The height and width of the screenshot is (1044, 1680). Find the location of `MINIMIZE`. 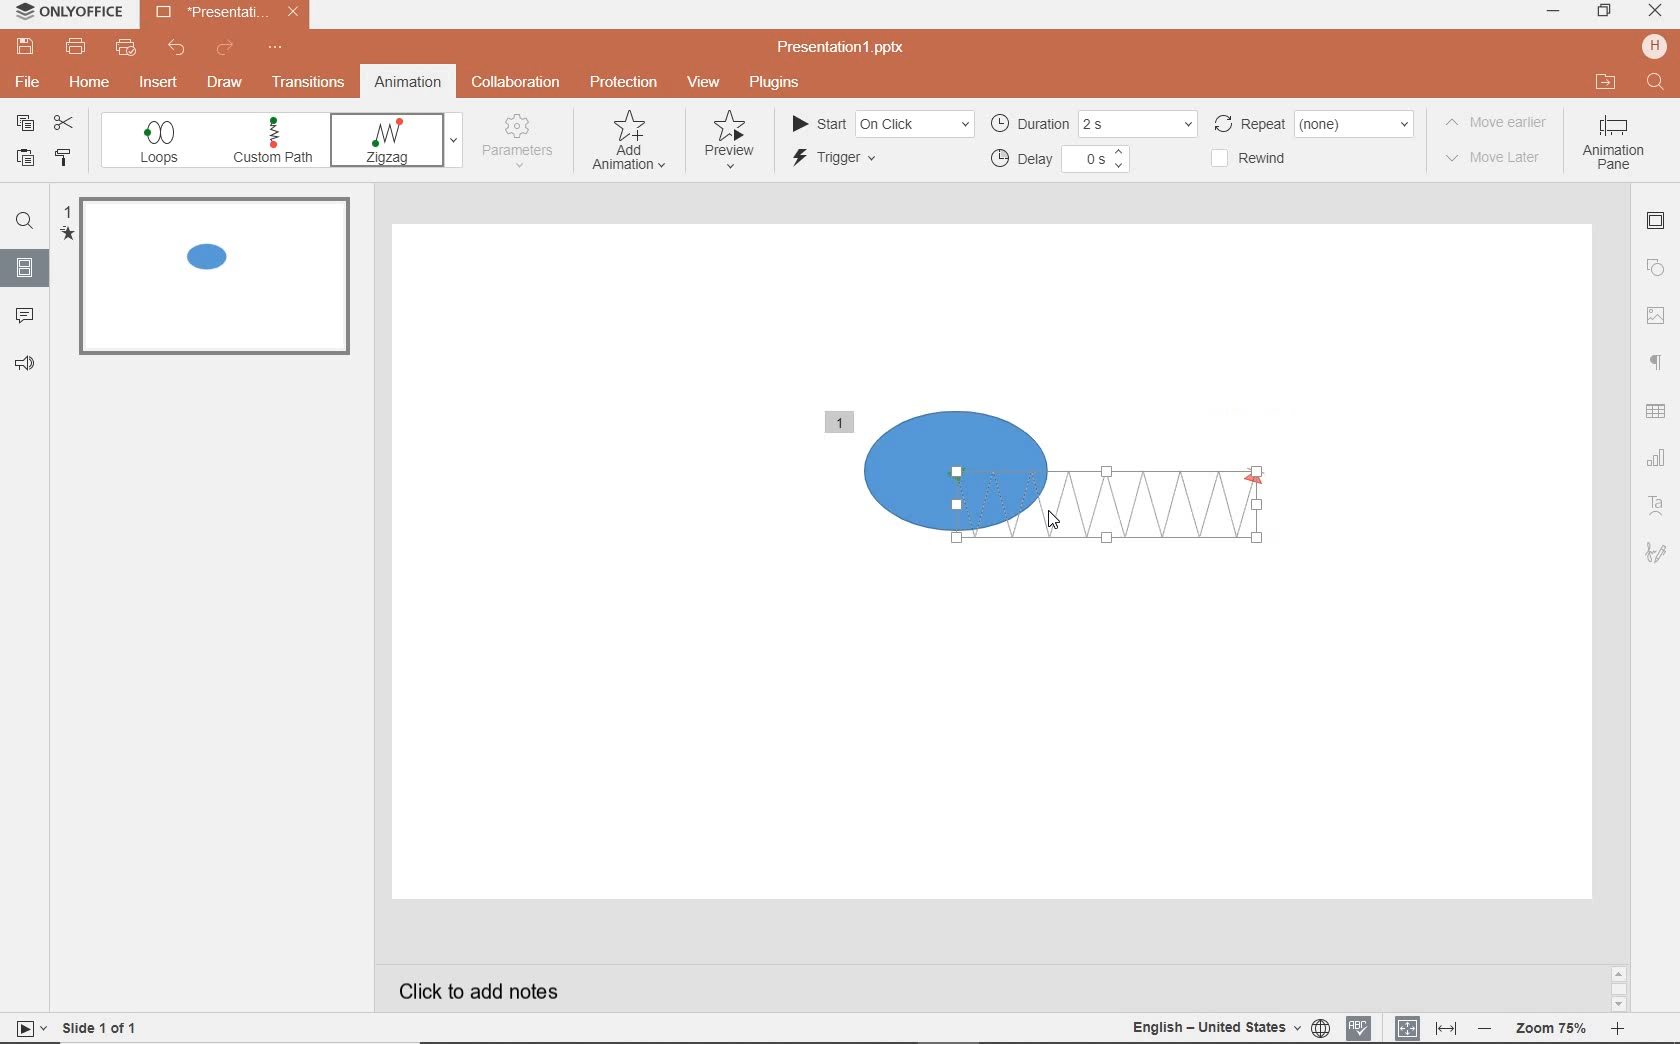

MINIMIZE is located at coordinates (1552, 11).